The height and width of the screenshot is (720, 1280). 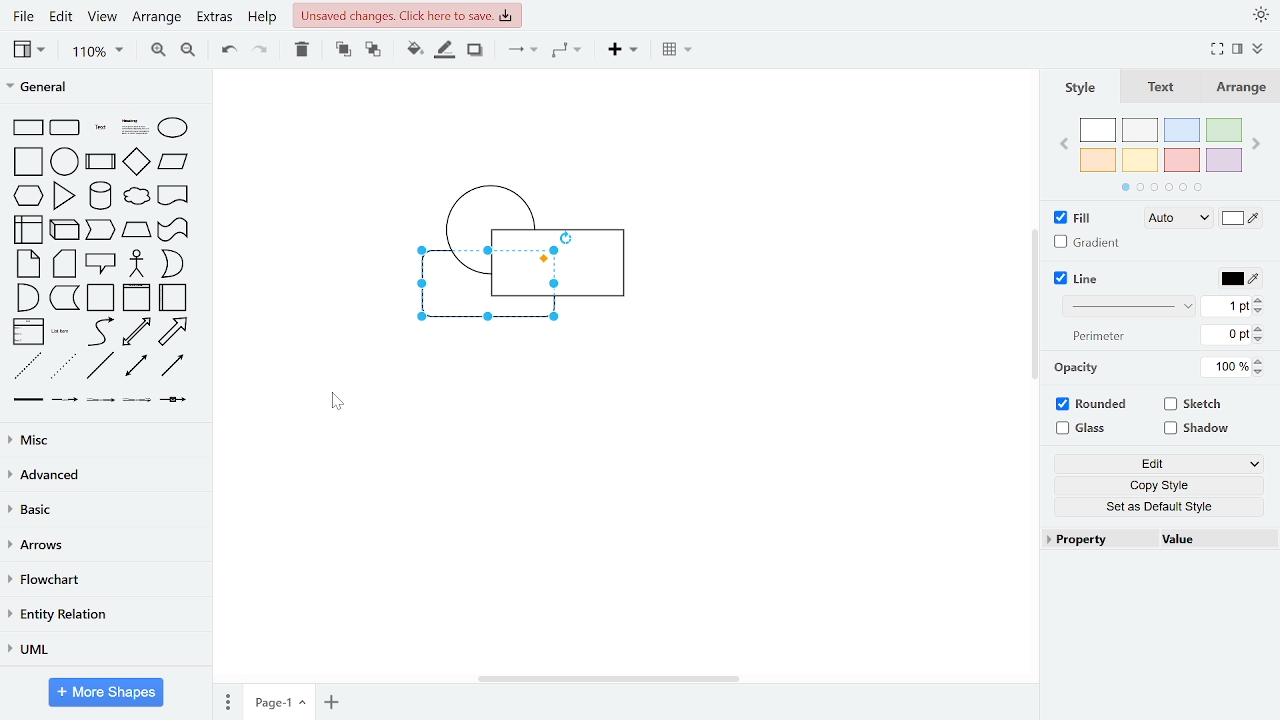 What do you see at coordinates (106, 509) in the screenshot?
I see `basic` at bounding box center [106, 509].